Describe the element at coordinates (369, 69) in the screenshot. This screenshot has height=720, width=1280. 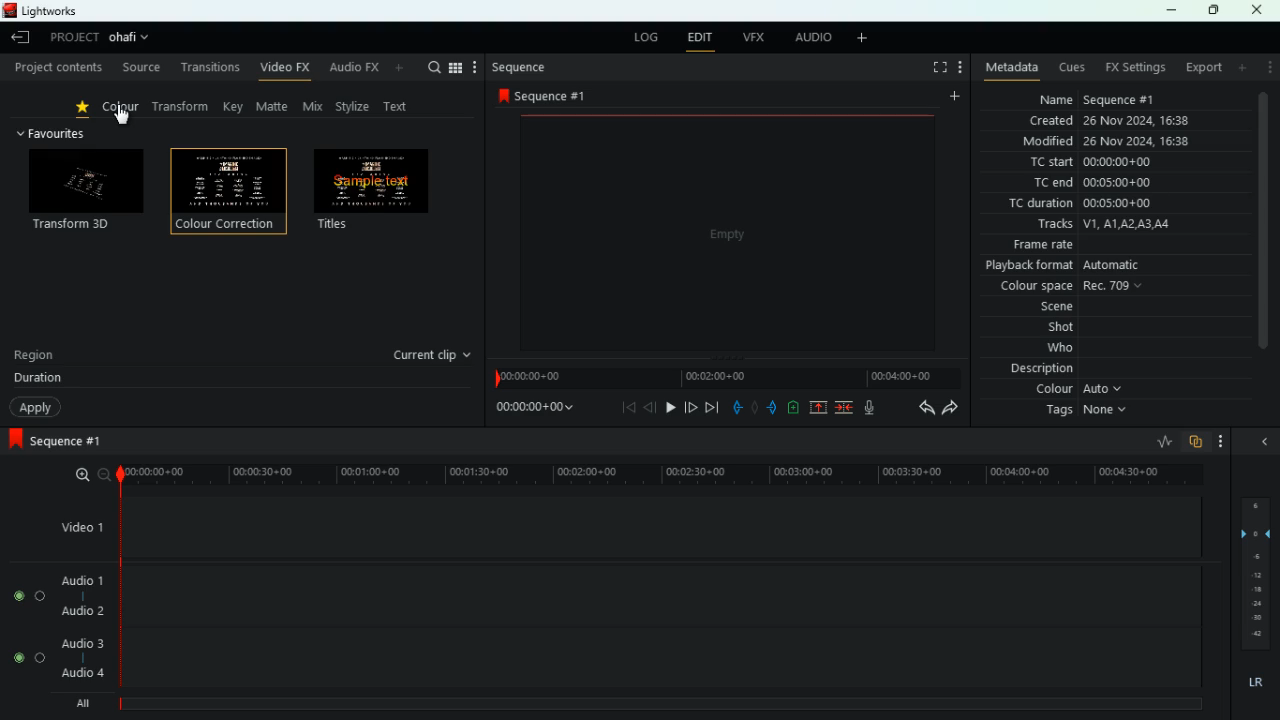
I see `audio fx` at that location.